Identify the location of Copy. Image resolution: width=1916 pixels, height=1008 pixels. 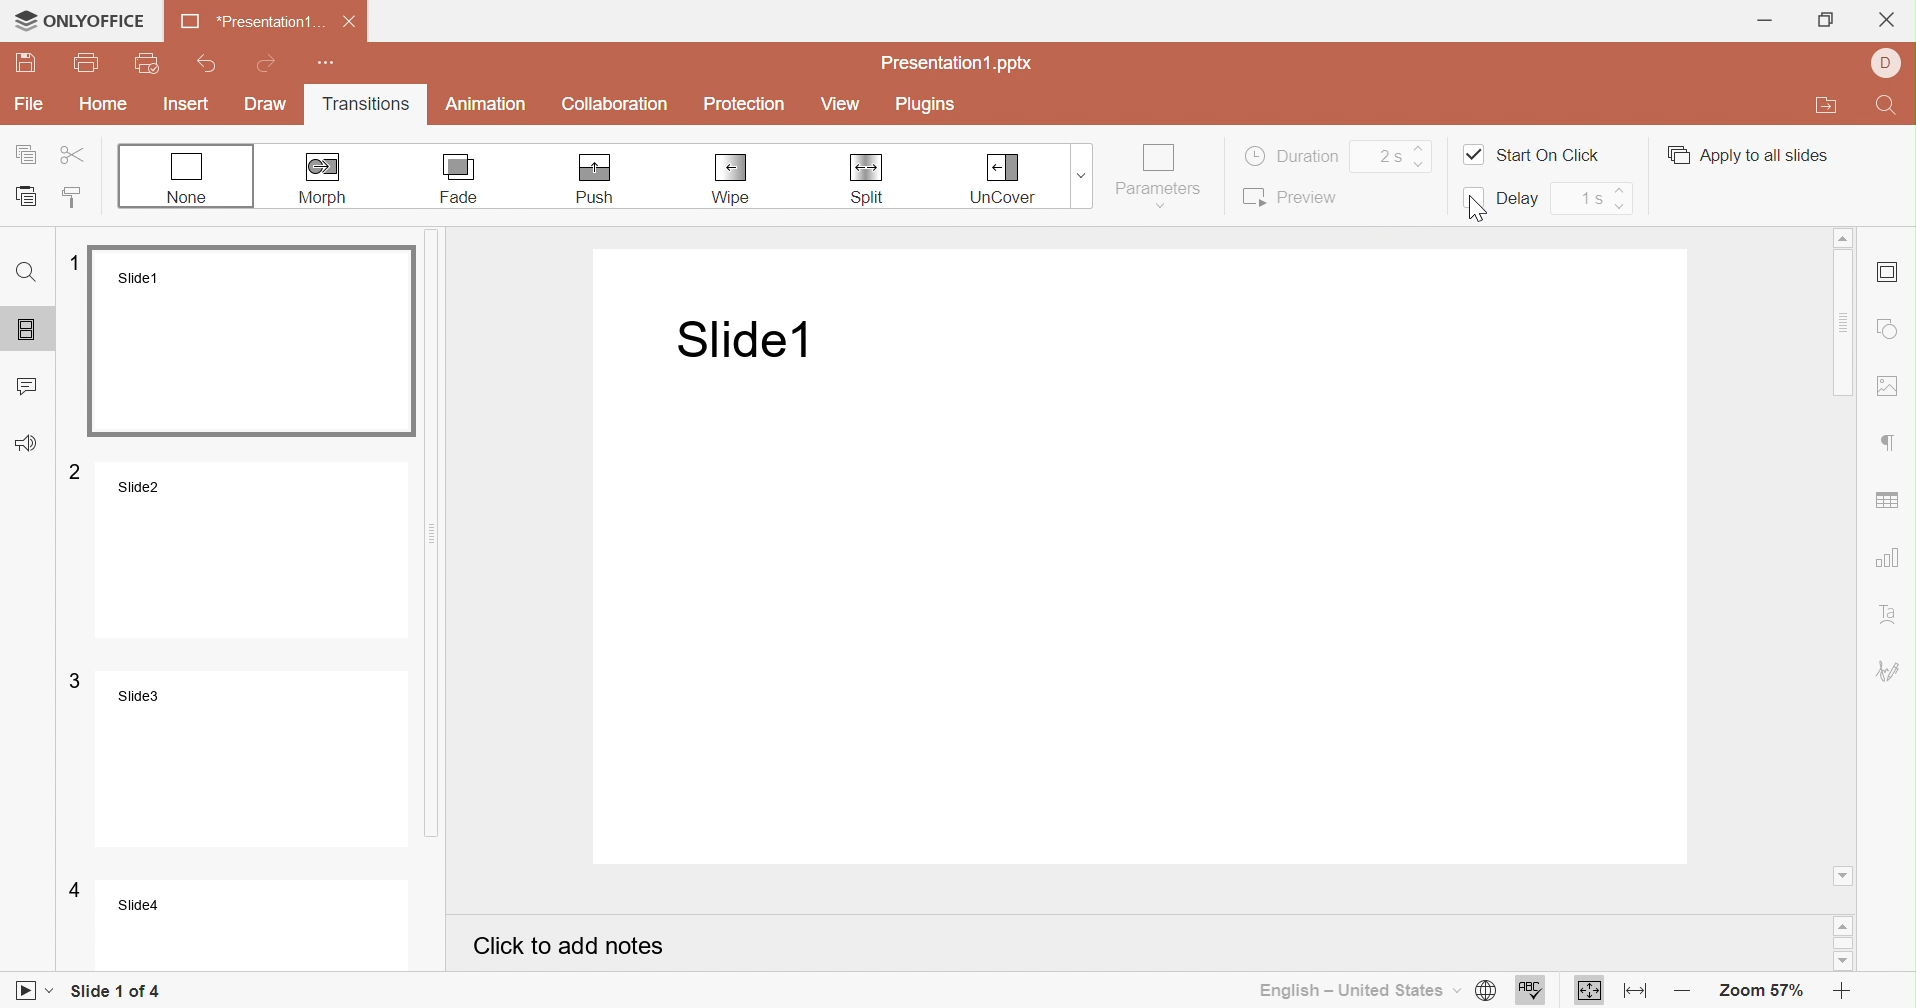
(28, 153).